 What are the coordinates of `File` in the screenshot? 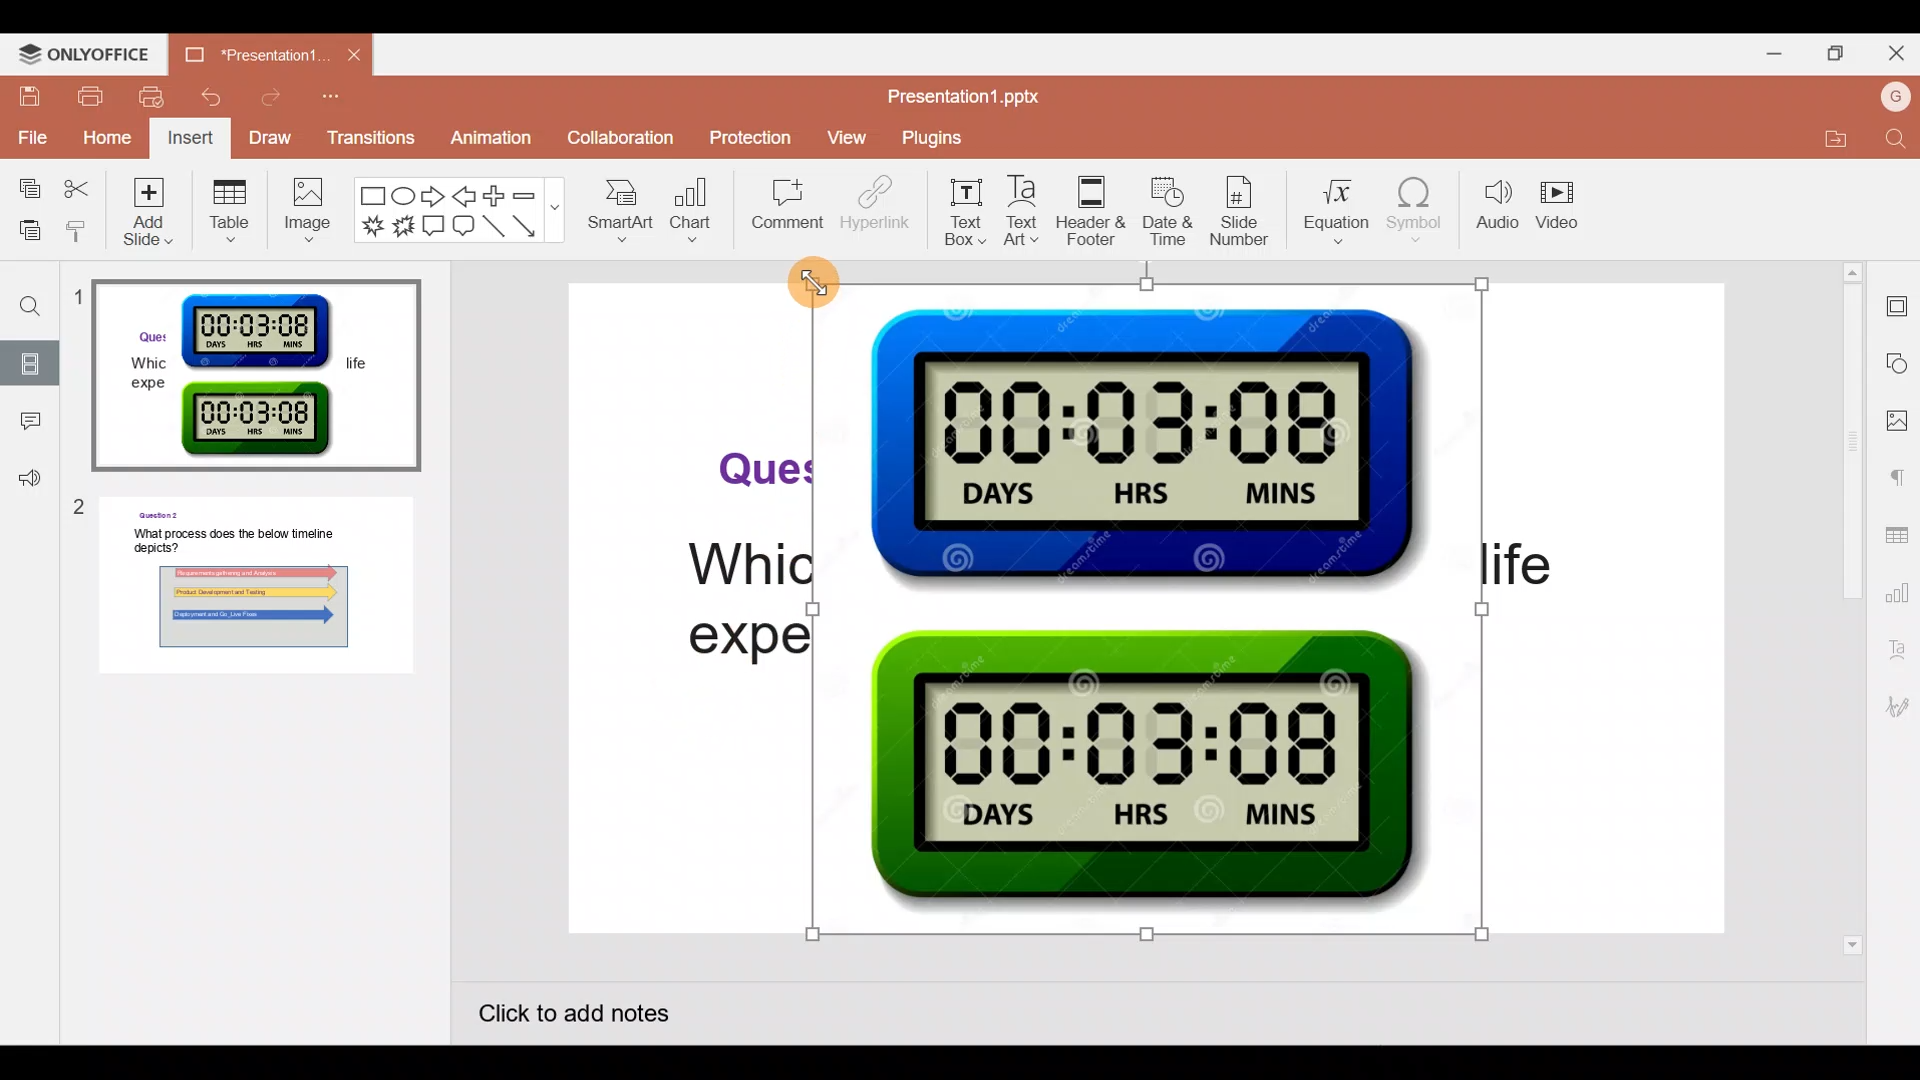 It's located at (28, 137).